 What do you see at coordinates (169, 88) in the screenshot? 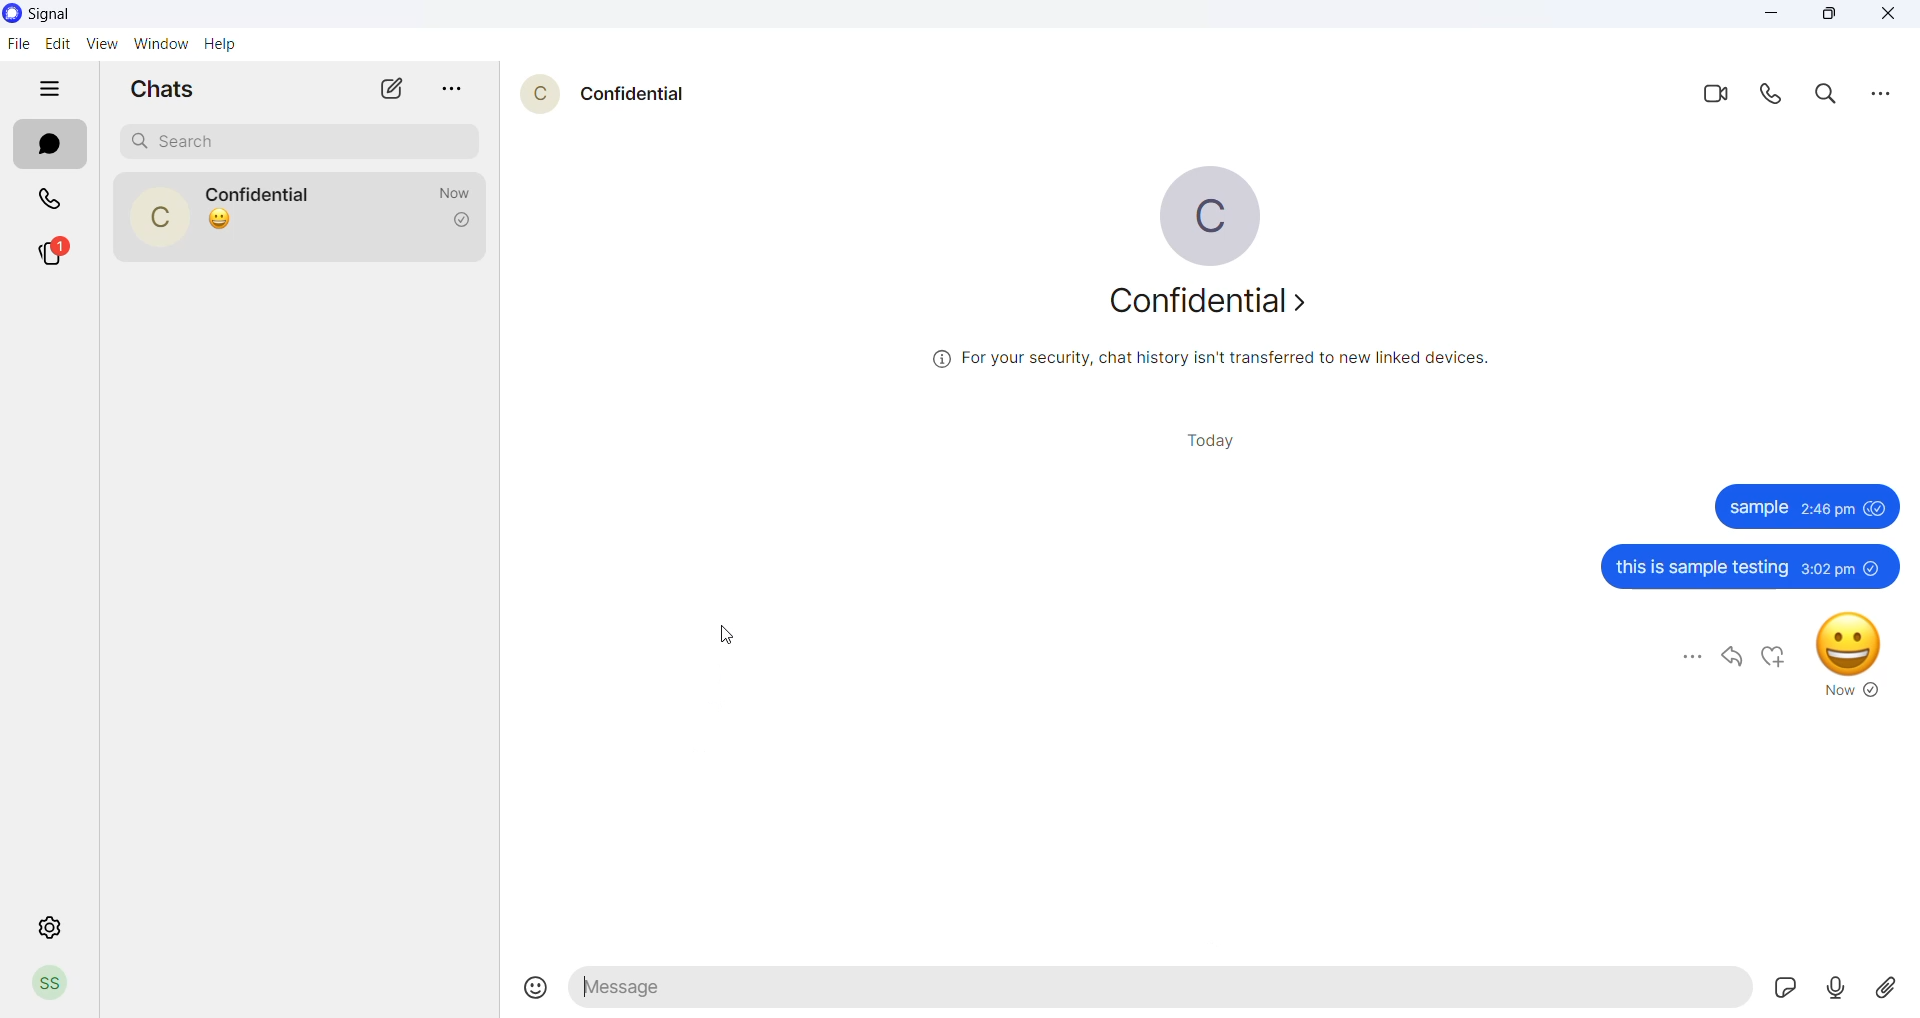
I see `chats heading` at bounding box center [169, 88].